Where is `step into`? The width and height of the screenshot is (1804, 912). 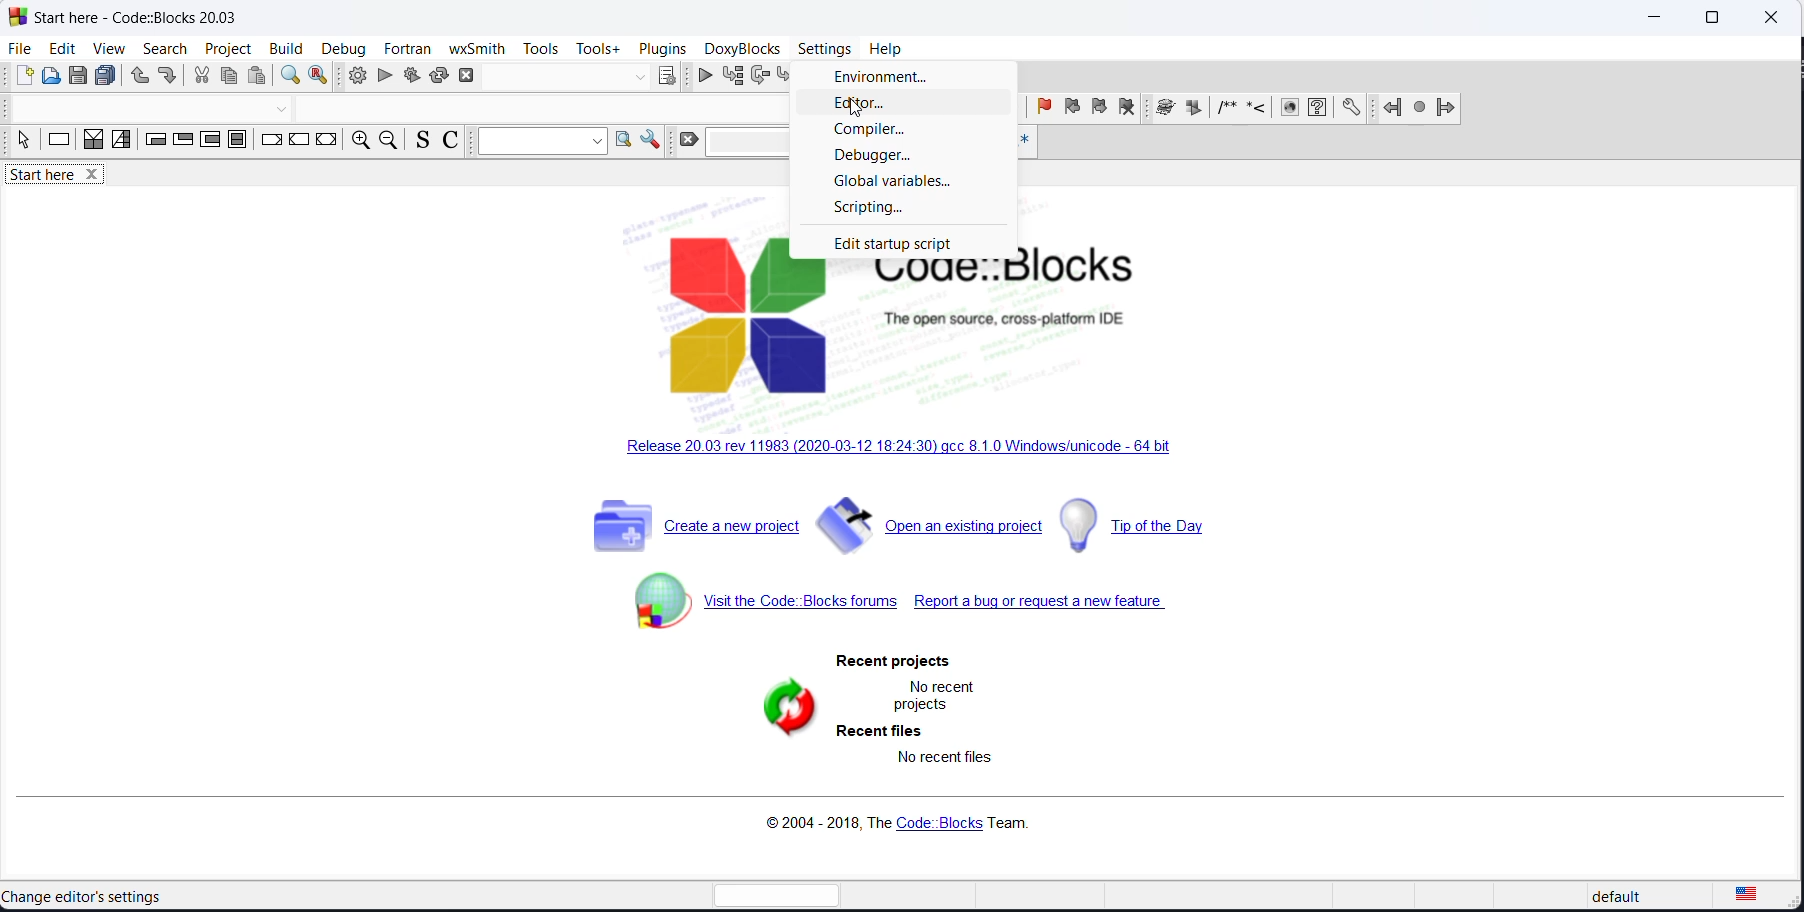
step into is located at coordinates (788, 77).